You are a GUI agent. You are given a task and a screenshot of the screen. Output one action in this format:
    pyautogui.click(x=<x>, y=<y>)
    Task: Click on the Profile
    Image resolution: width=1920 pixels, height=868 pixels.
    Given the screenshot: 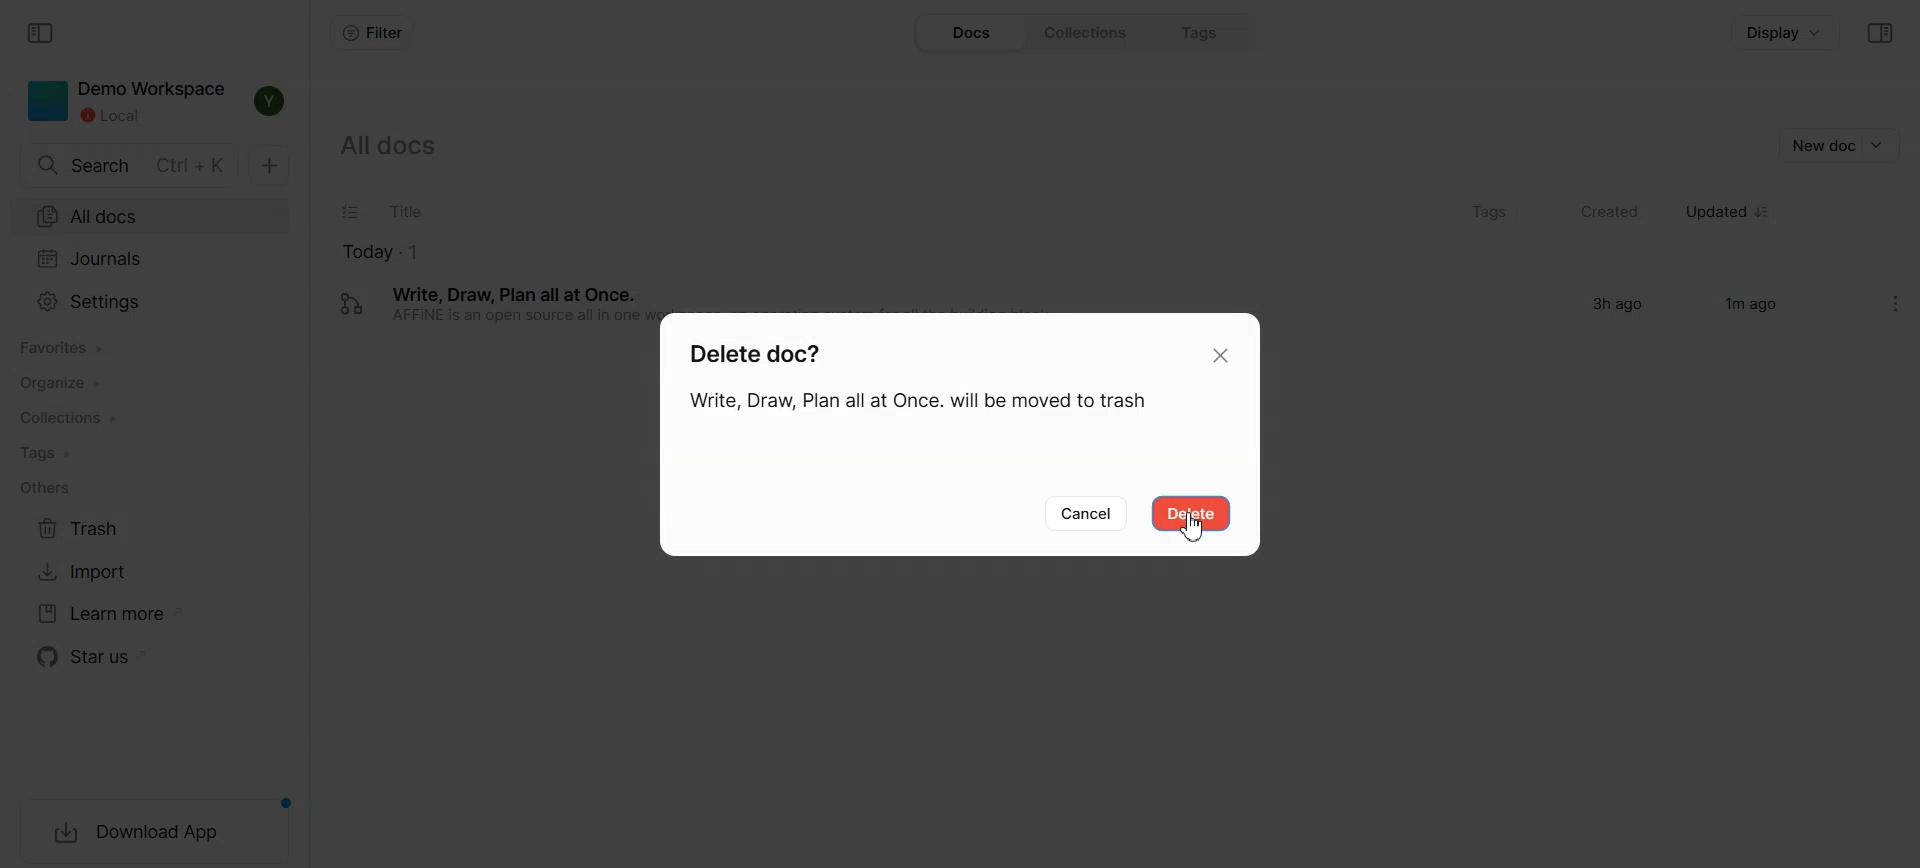 What is the action you would take?
    pyautogui.click(x=268, y=102)
    